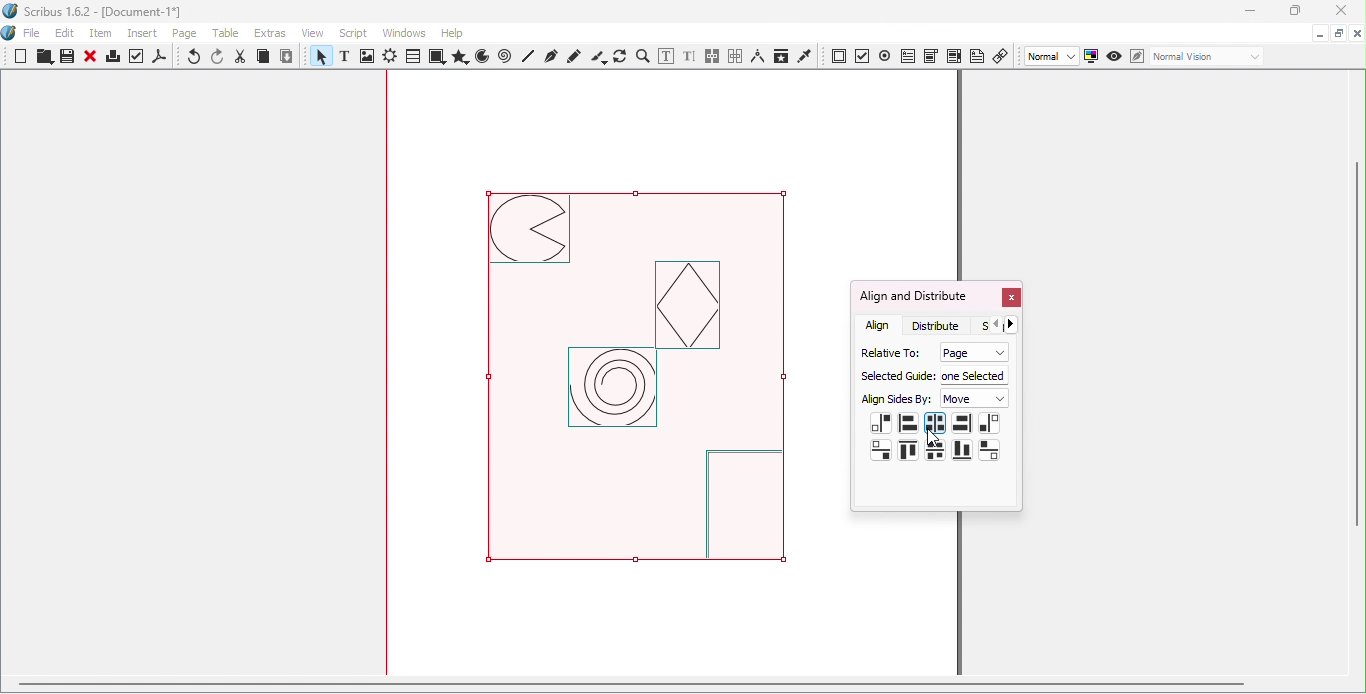  Describe the element at coordinates (10, 34) in the screenshot. I see `Logo` at that location.